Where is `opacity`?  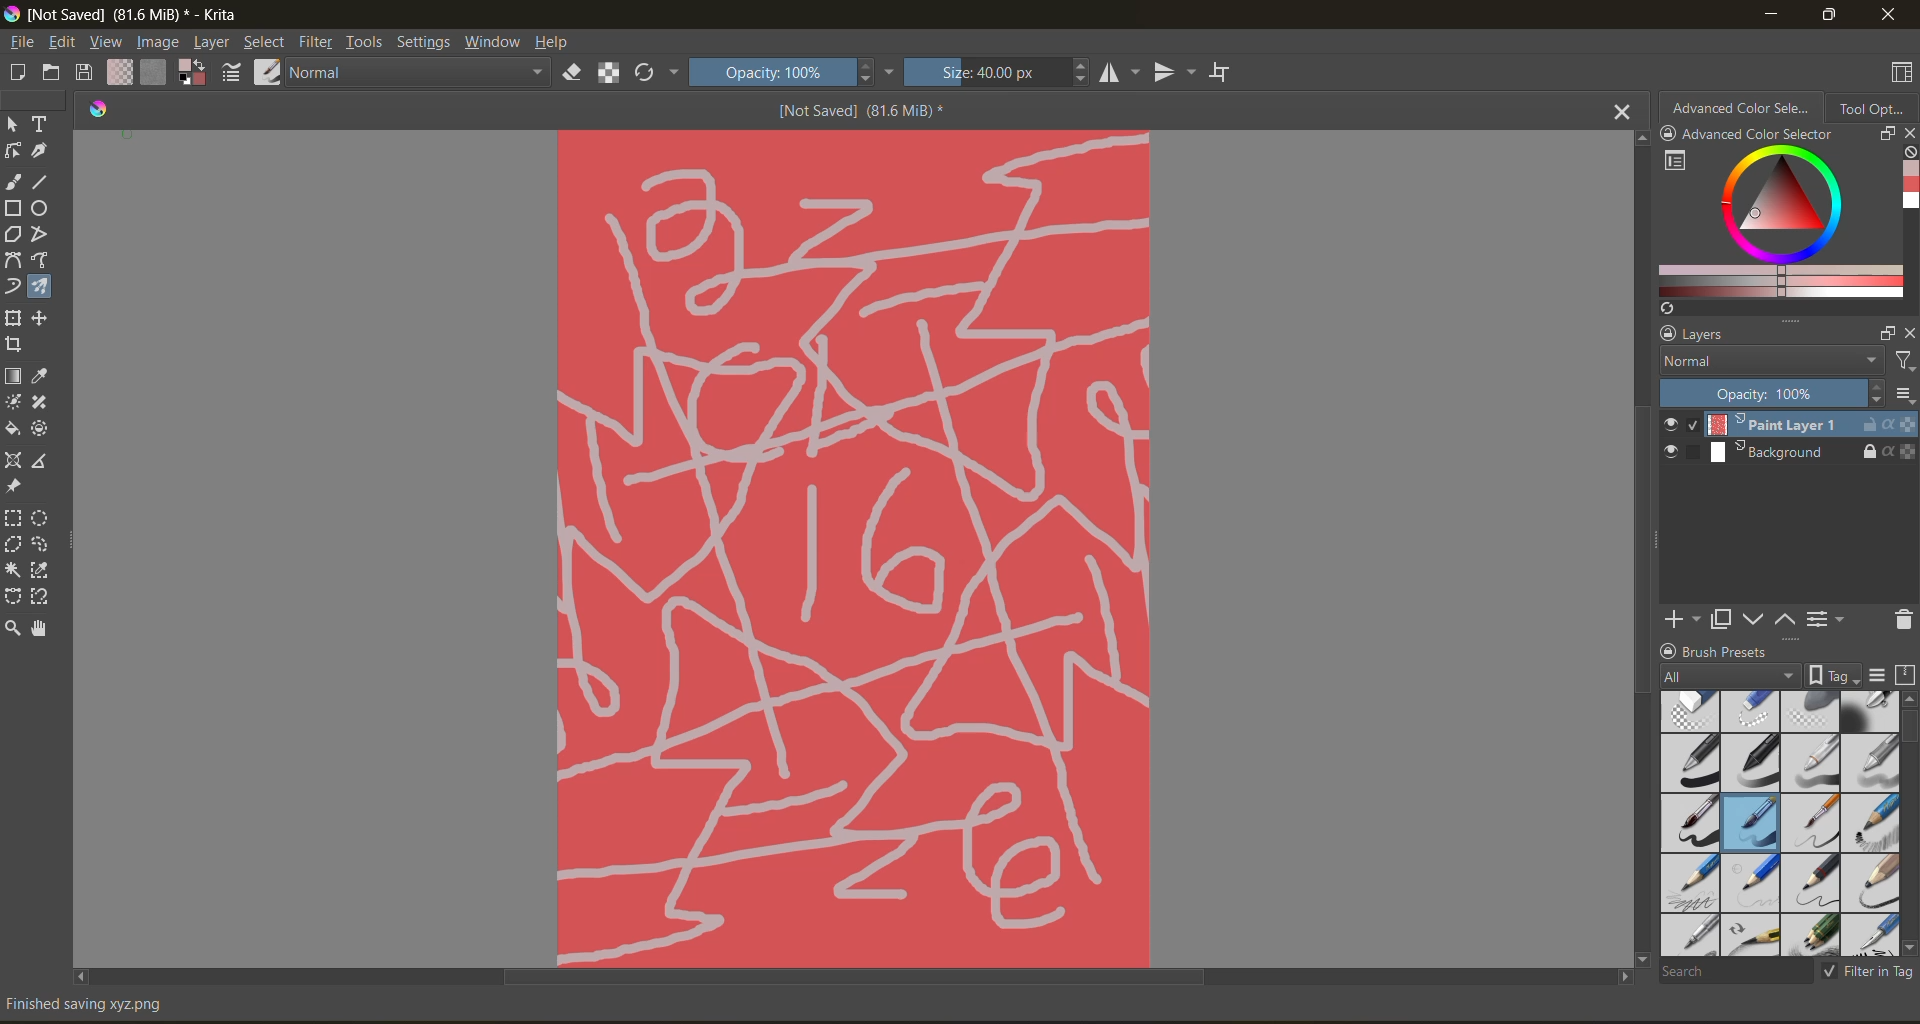 opacity is located at coordinates (1788, 394).